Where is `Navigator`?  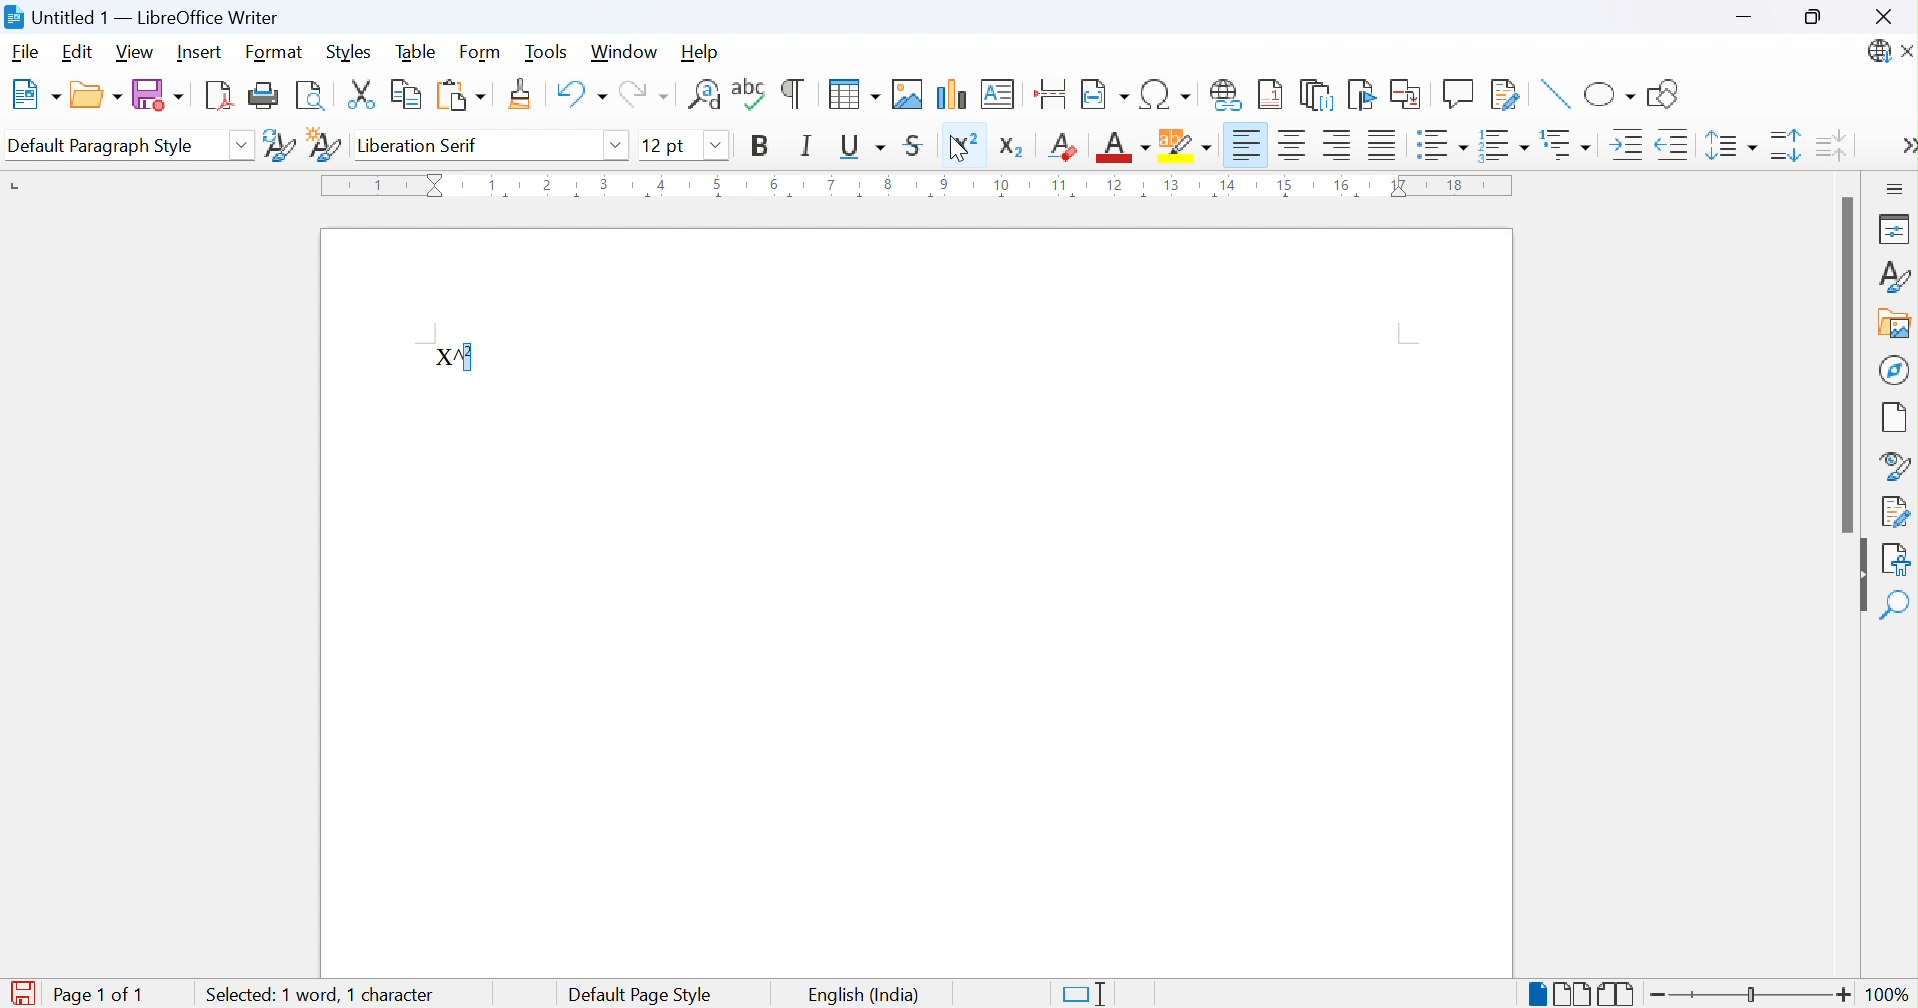 Navigator is located at coordinates (1892, 369).